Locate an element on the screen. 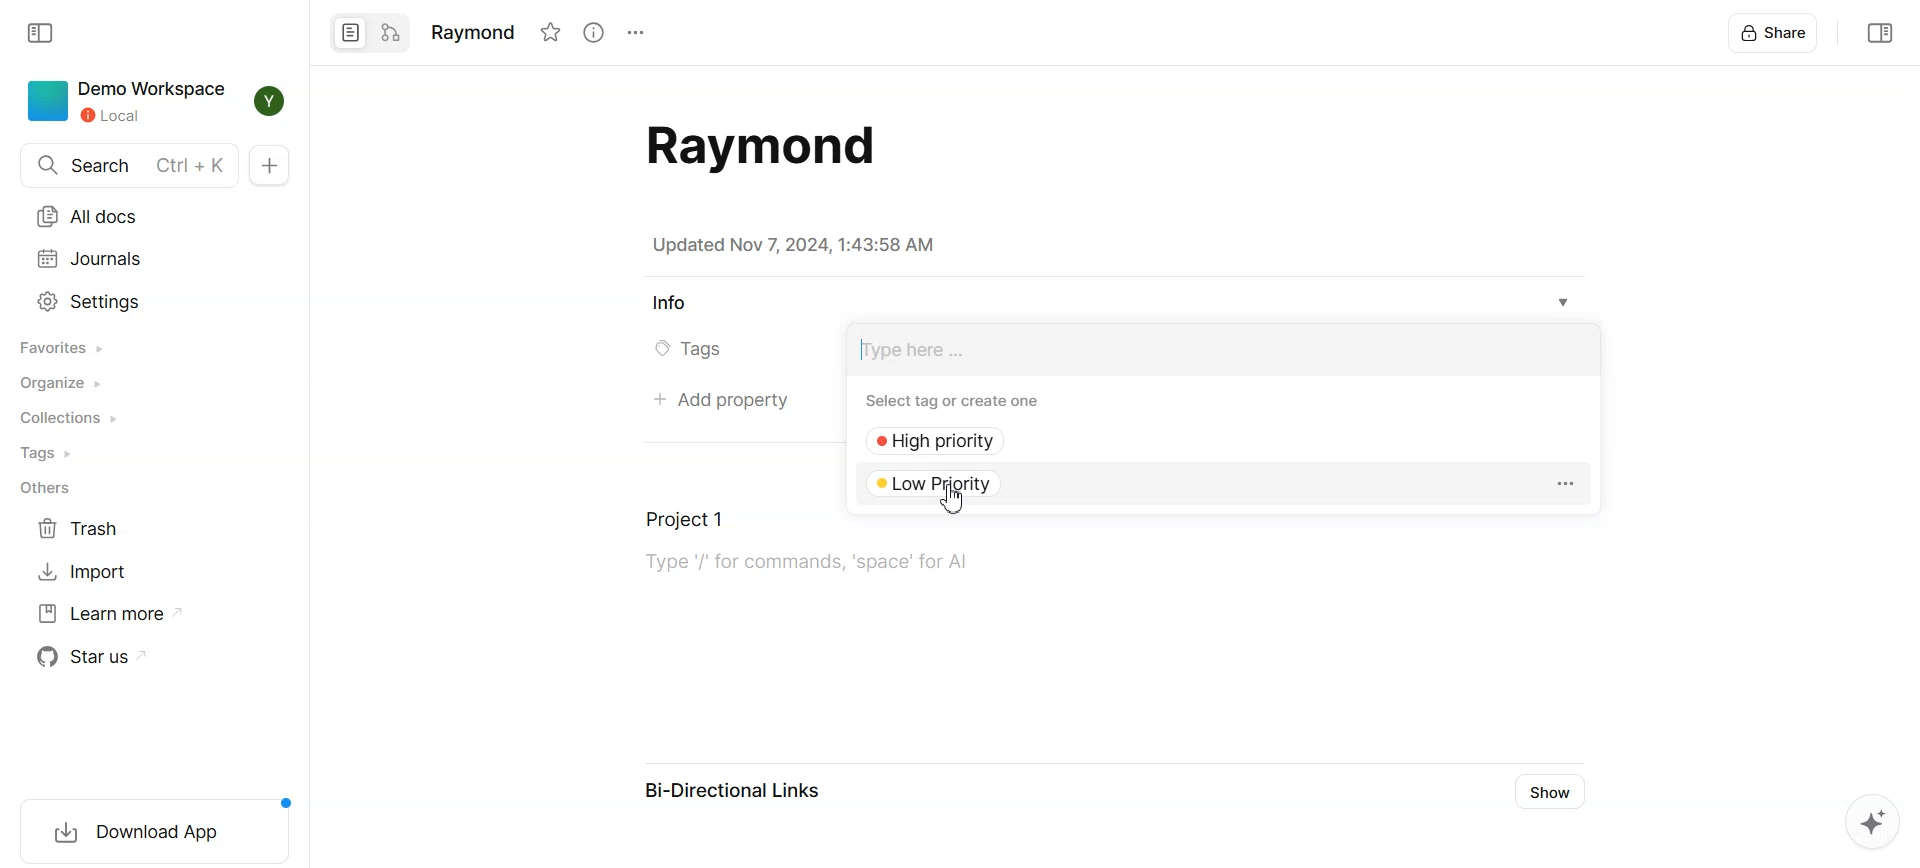 Image resolution: width=1920 pixels, height=868 pixels. Organize is located at coordinates (65, 383).